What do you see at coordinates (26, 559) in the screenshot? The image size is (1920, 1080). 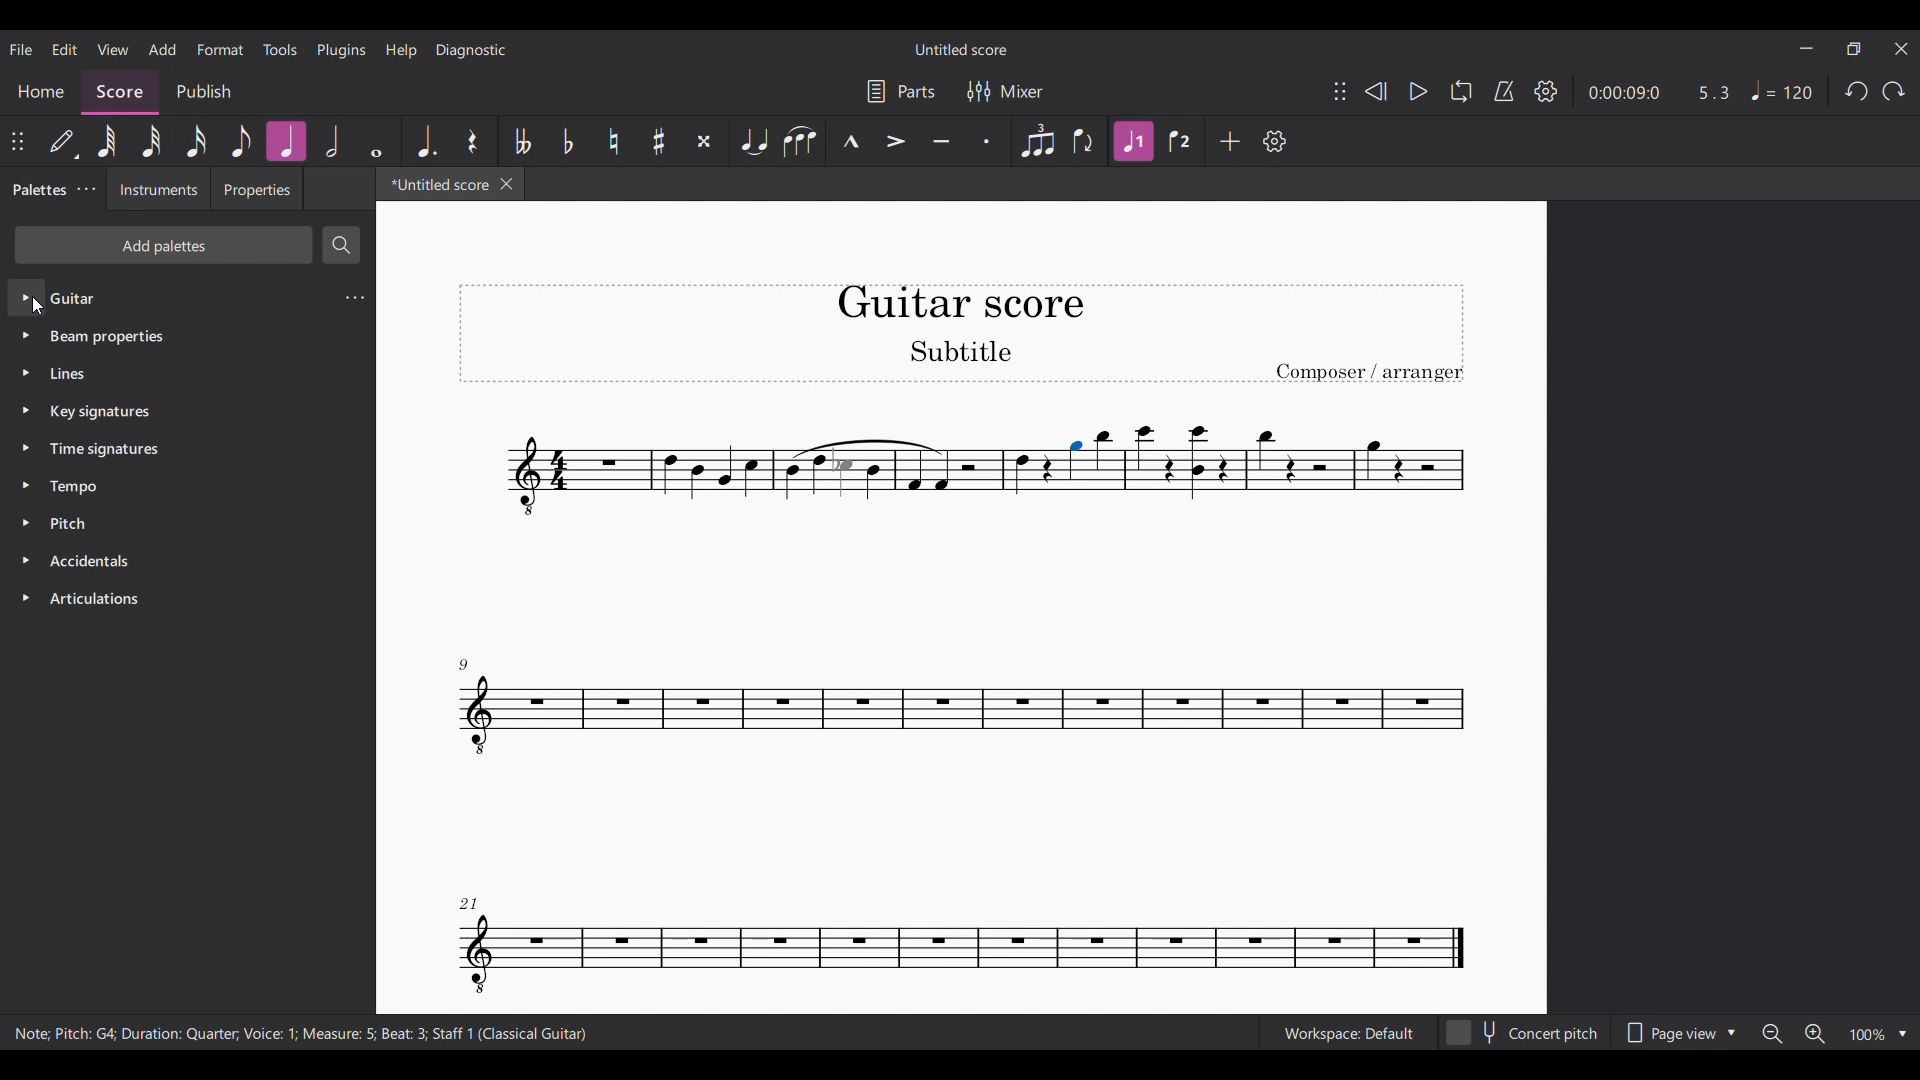 I see `Click to expand accidentals palette` at bounding box center [26, 559].